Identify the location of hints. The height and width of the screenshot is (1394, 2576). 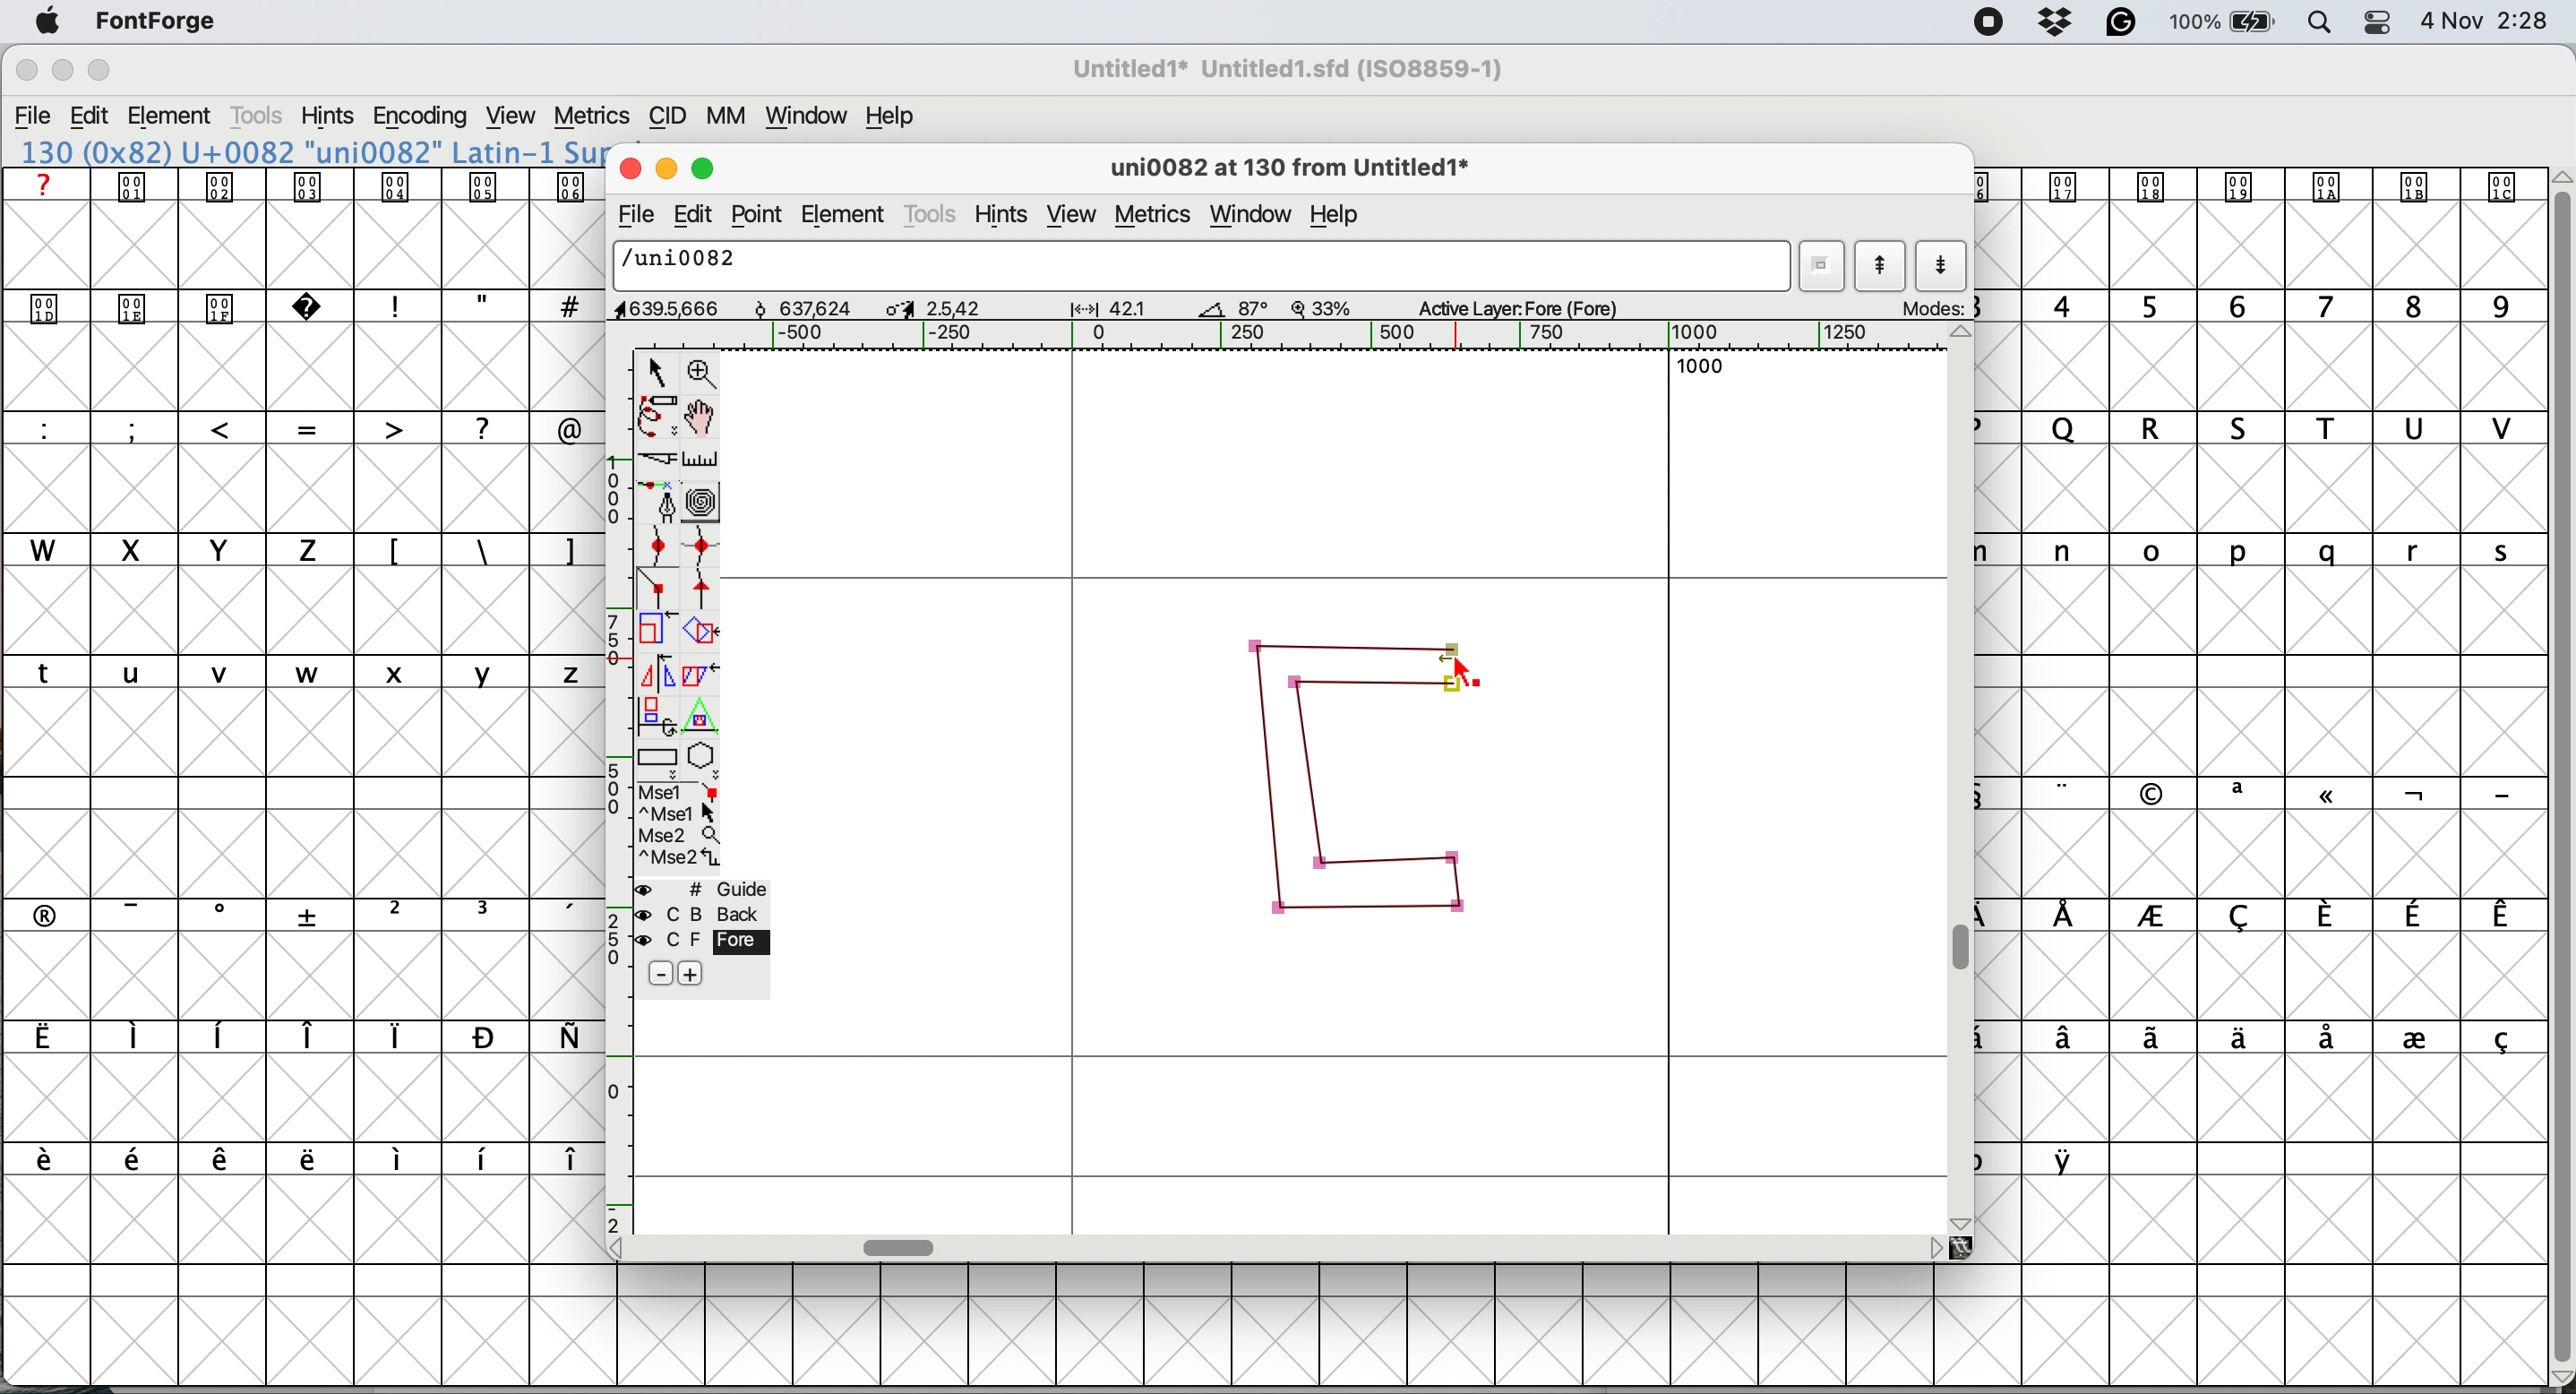
(328, 115).